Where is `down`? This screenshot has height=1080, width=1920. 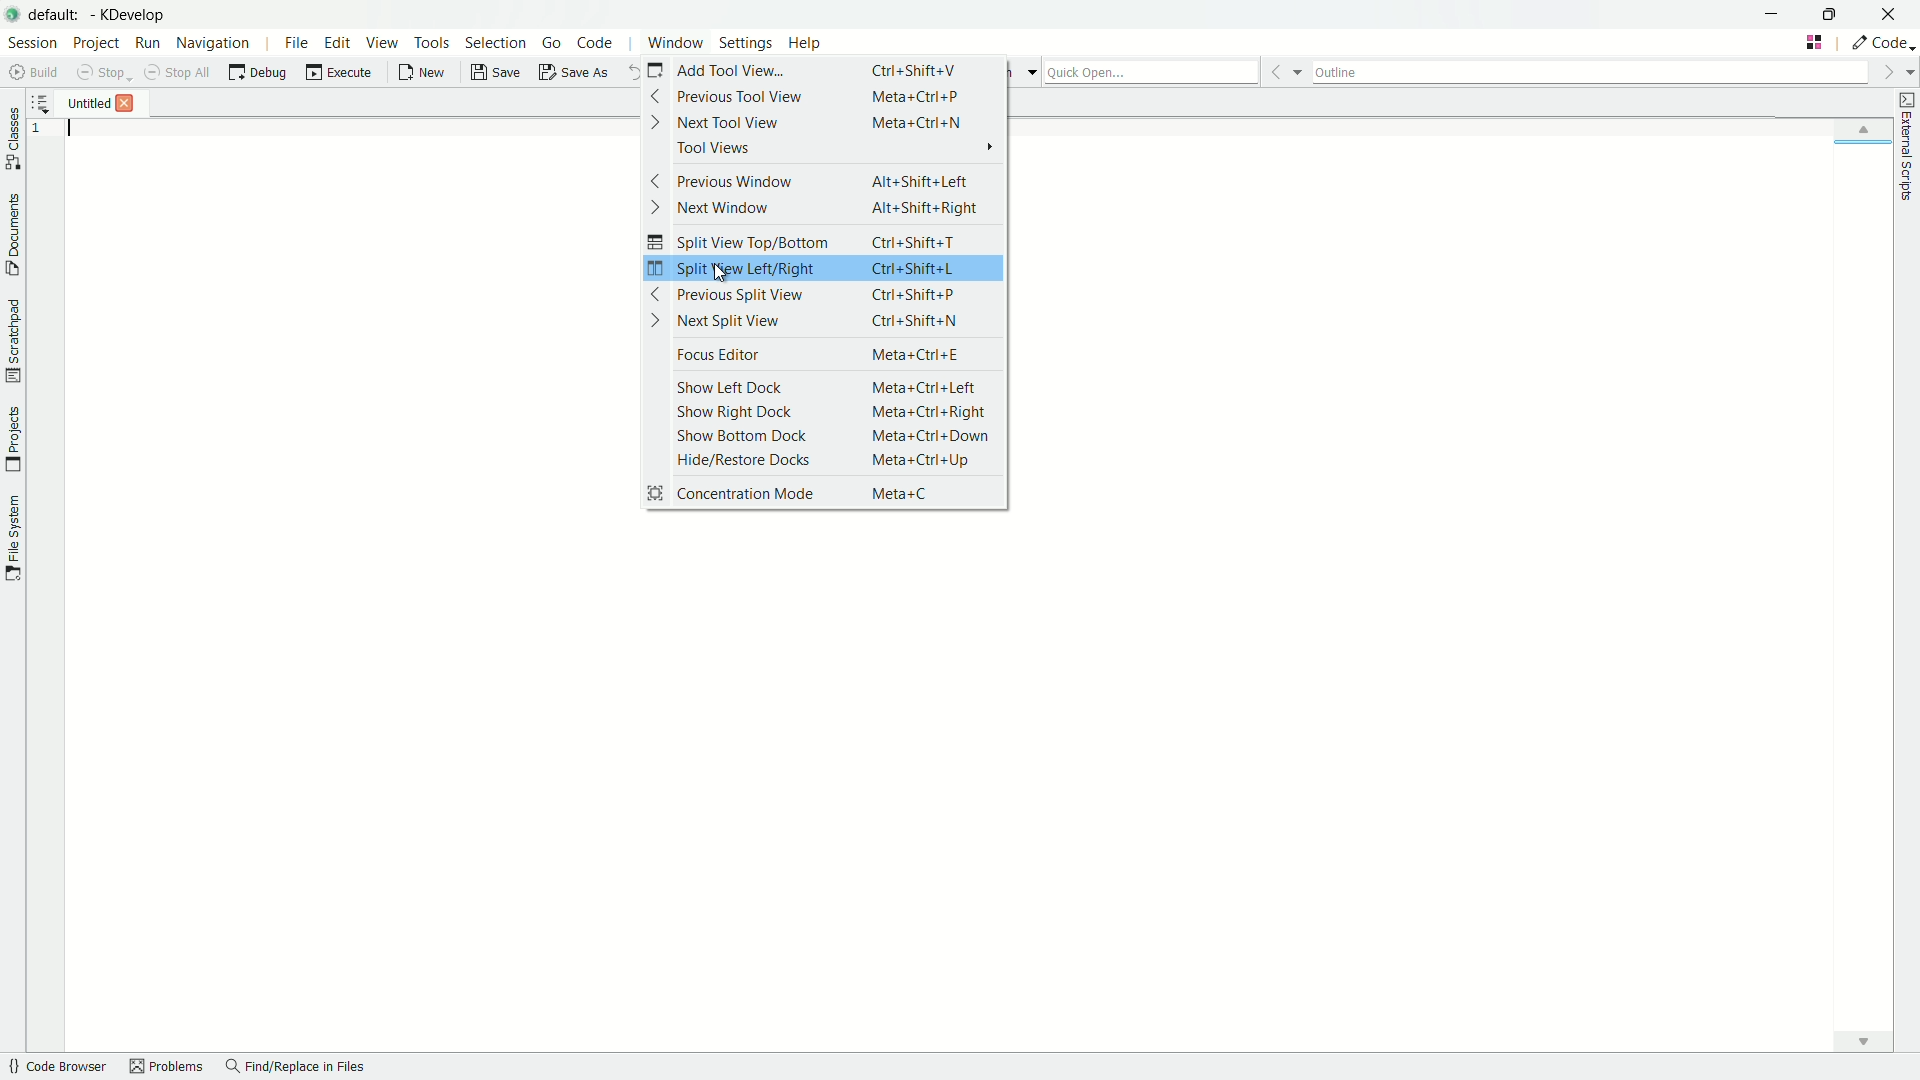
down is located at coordinates (1857, 1039).